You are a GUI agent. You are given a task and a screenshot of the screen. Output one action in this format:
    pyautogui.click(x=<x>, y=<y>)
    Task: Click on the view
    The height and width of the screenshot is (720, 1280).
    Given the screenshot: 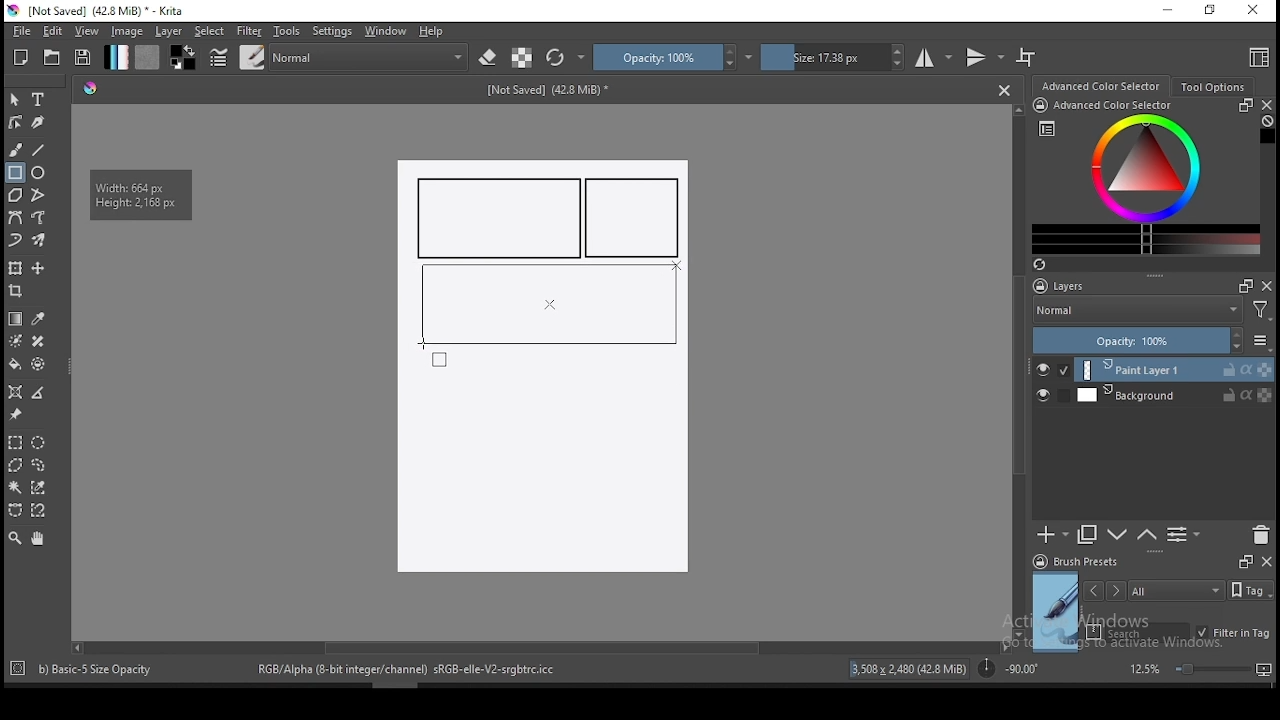 What is the action you would take?
    pyautogui.click(x=86, y=31)
    